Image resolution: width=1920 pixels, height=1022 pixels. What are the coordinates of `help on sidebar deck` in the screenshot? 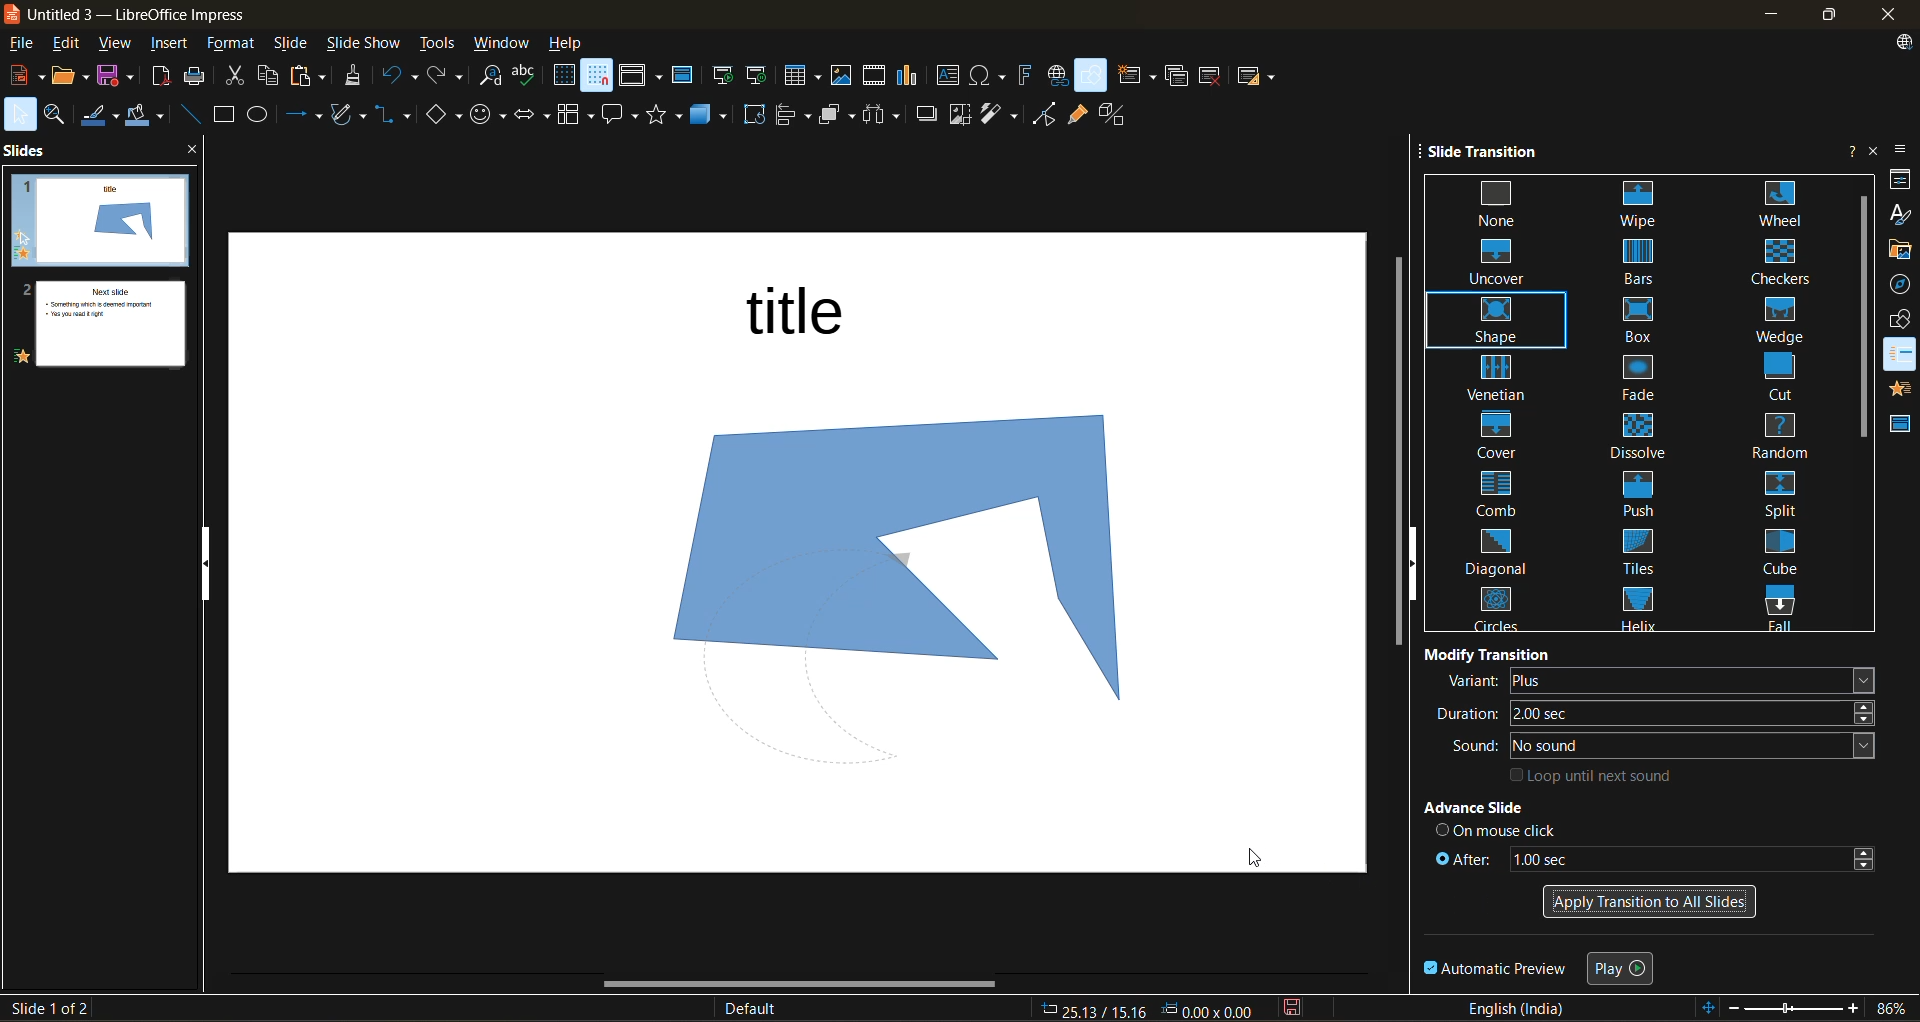 It's located at (1847, 150).